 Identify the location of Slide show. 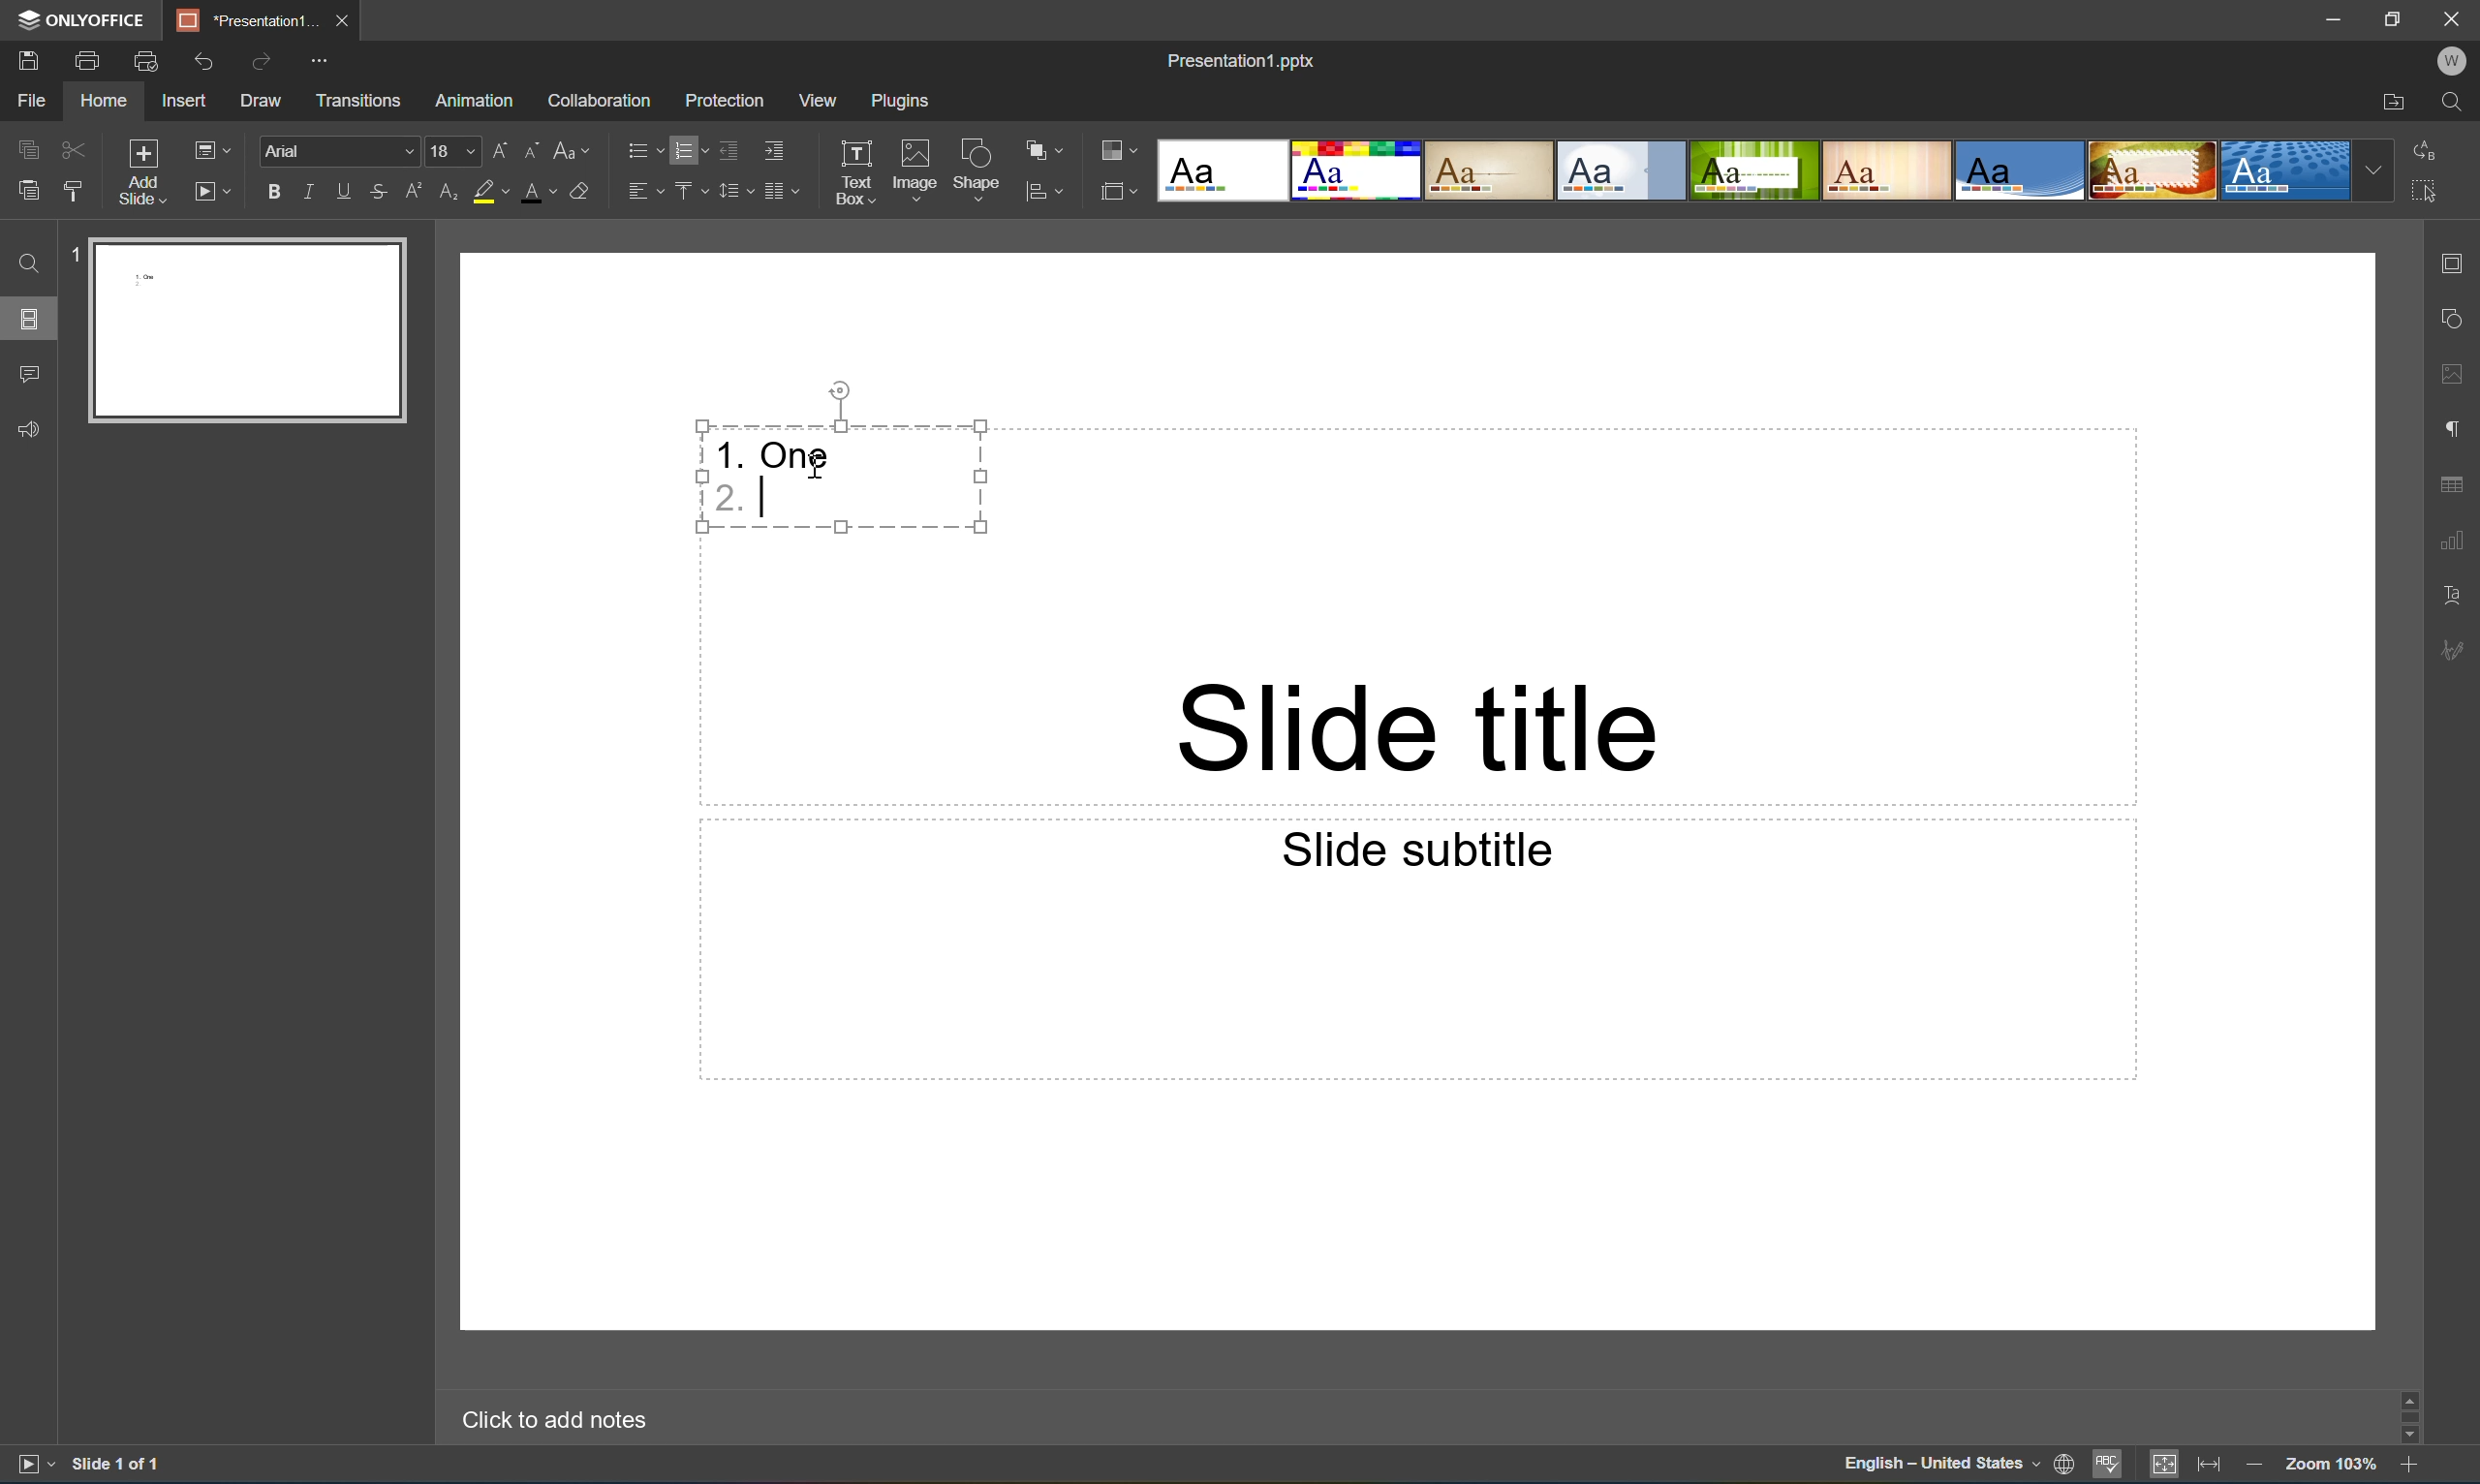
(31, 1464).